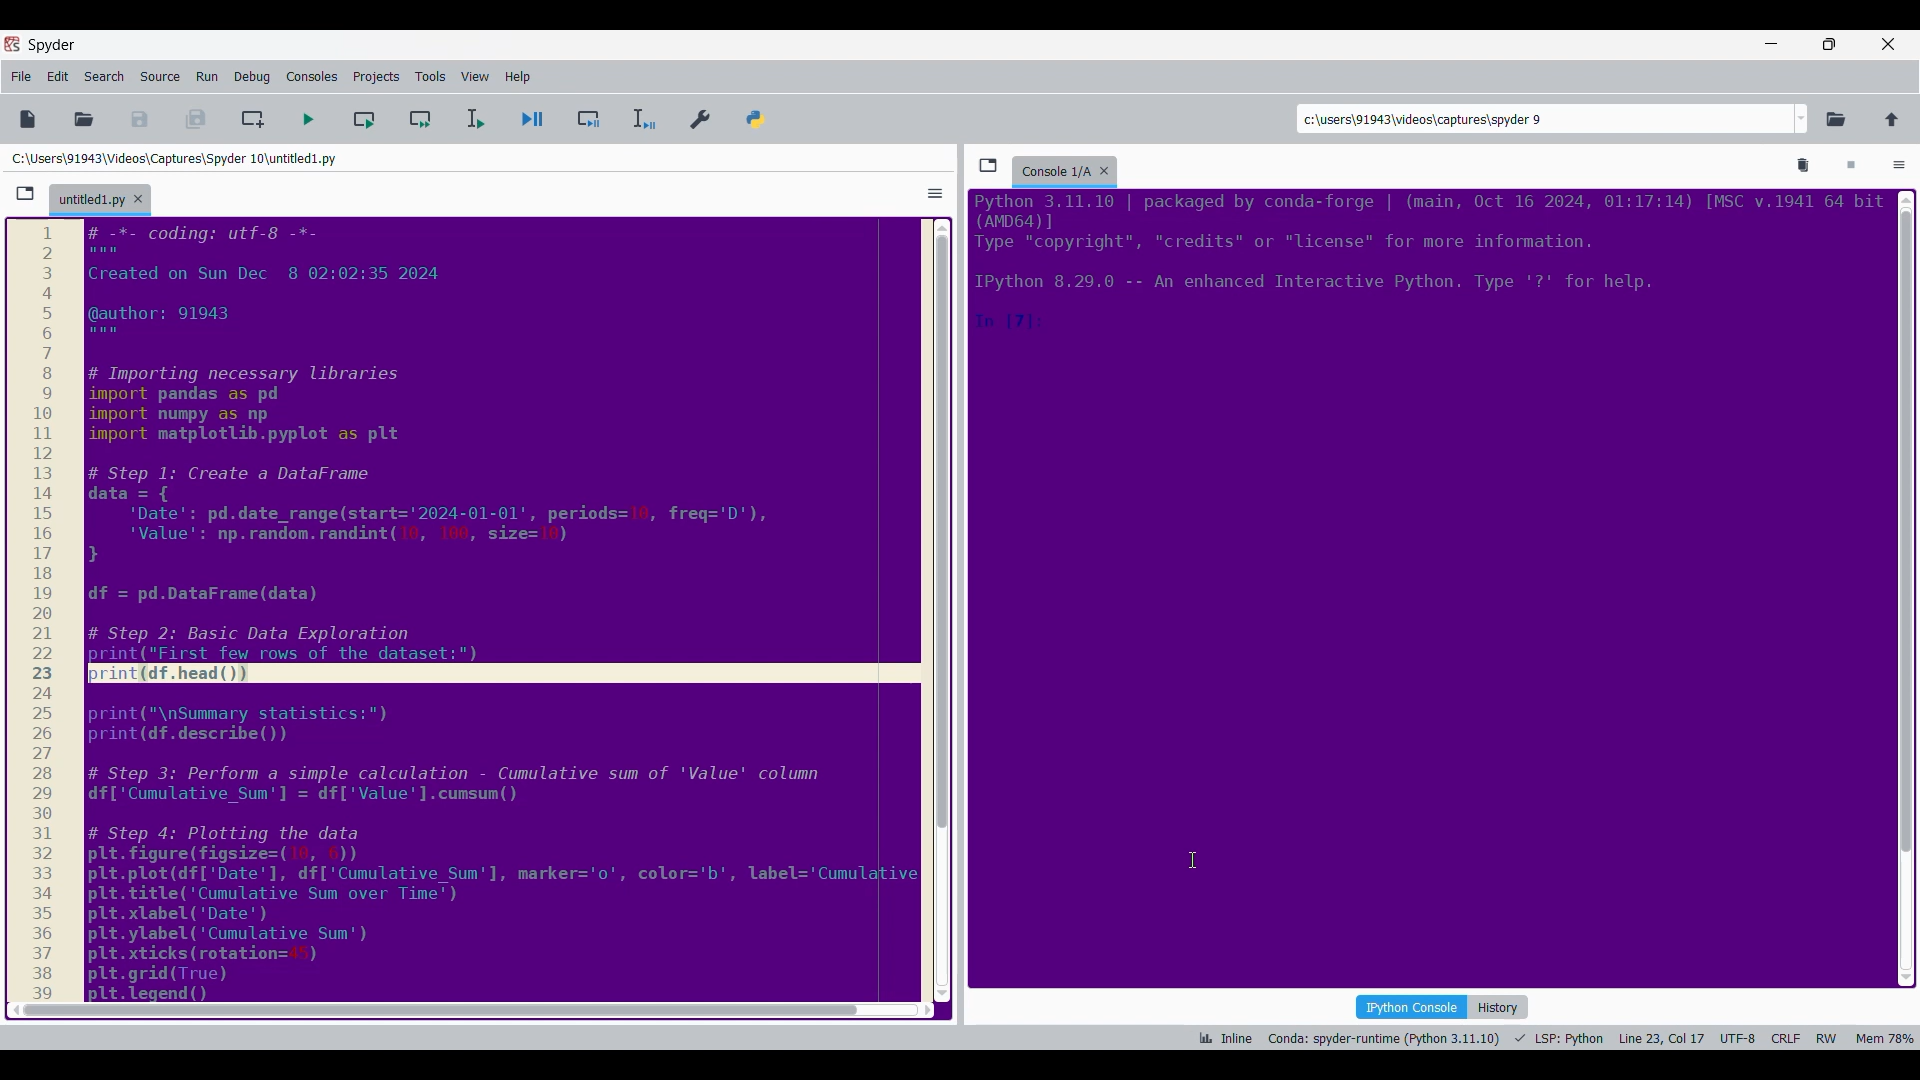 The width and height of the screenshot is (1920, 1080). What do you see at coordinates (1544, 119) in the screenshot?
I see `Enter locations` at bounding box center [1544, 119].